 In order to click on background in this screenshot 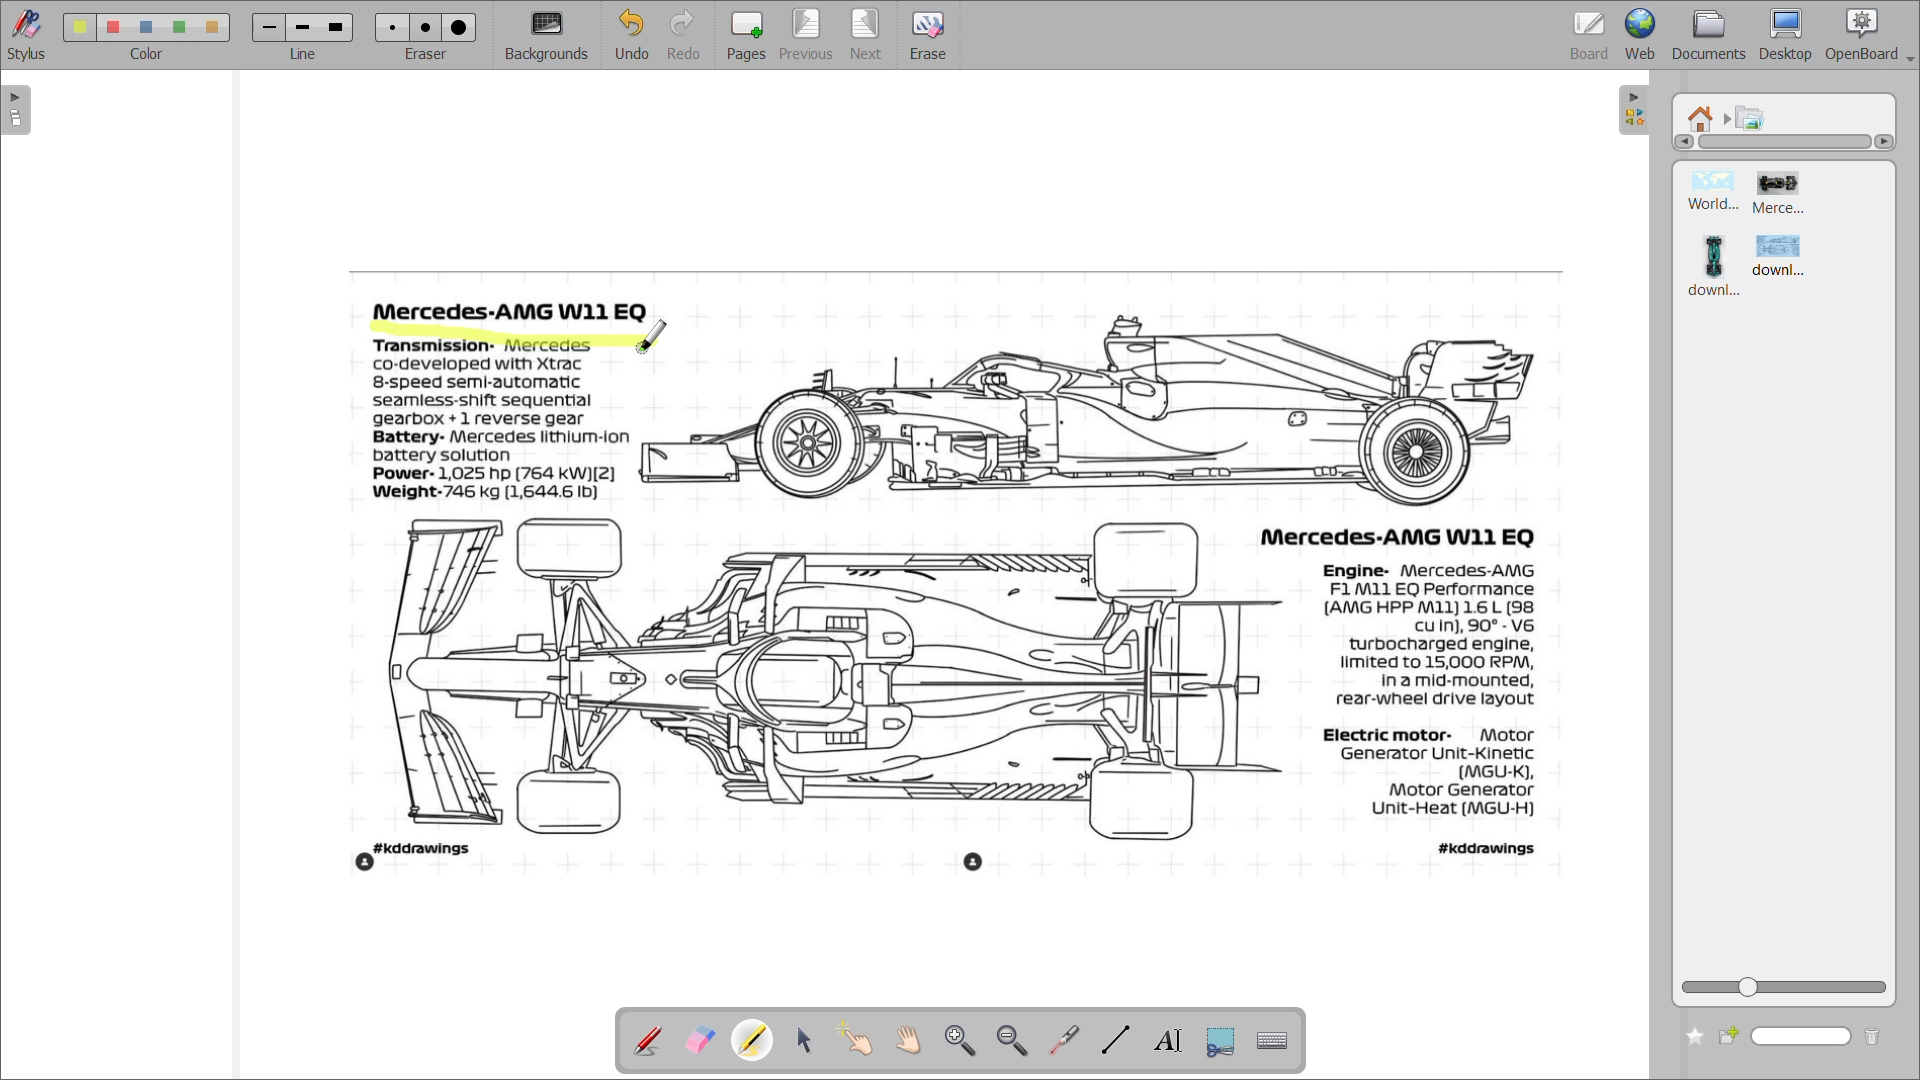, I will do `click(550, 35)`.